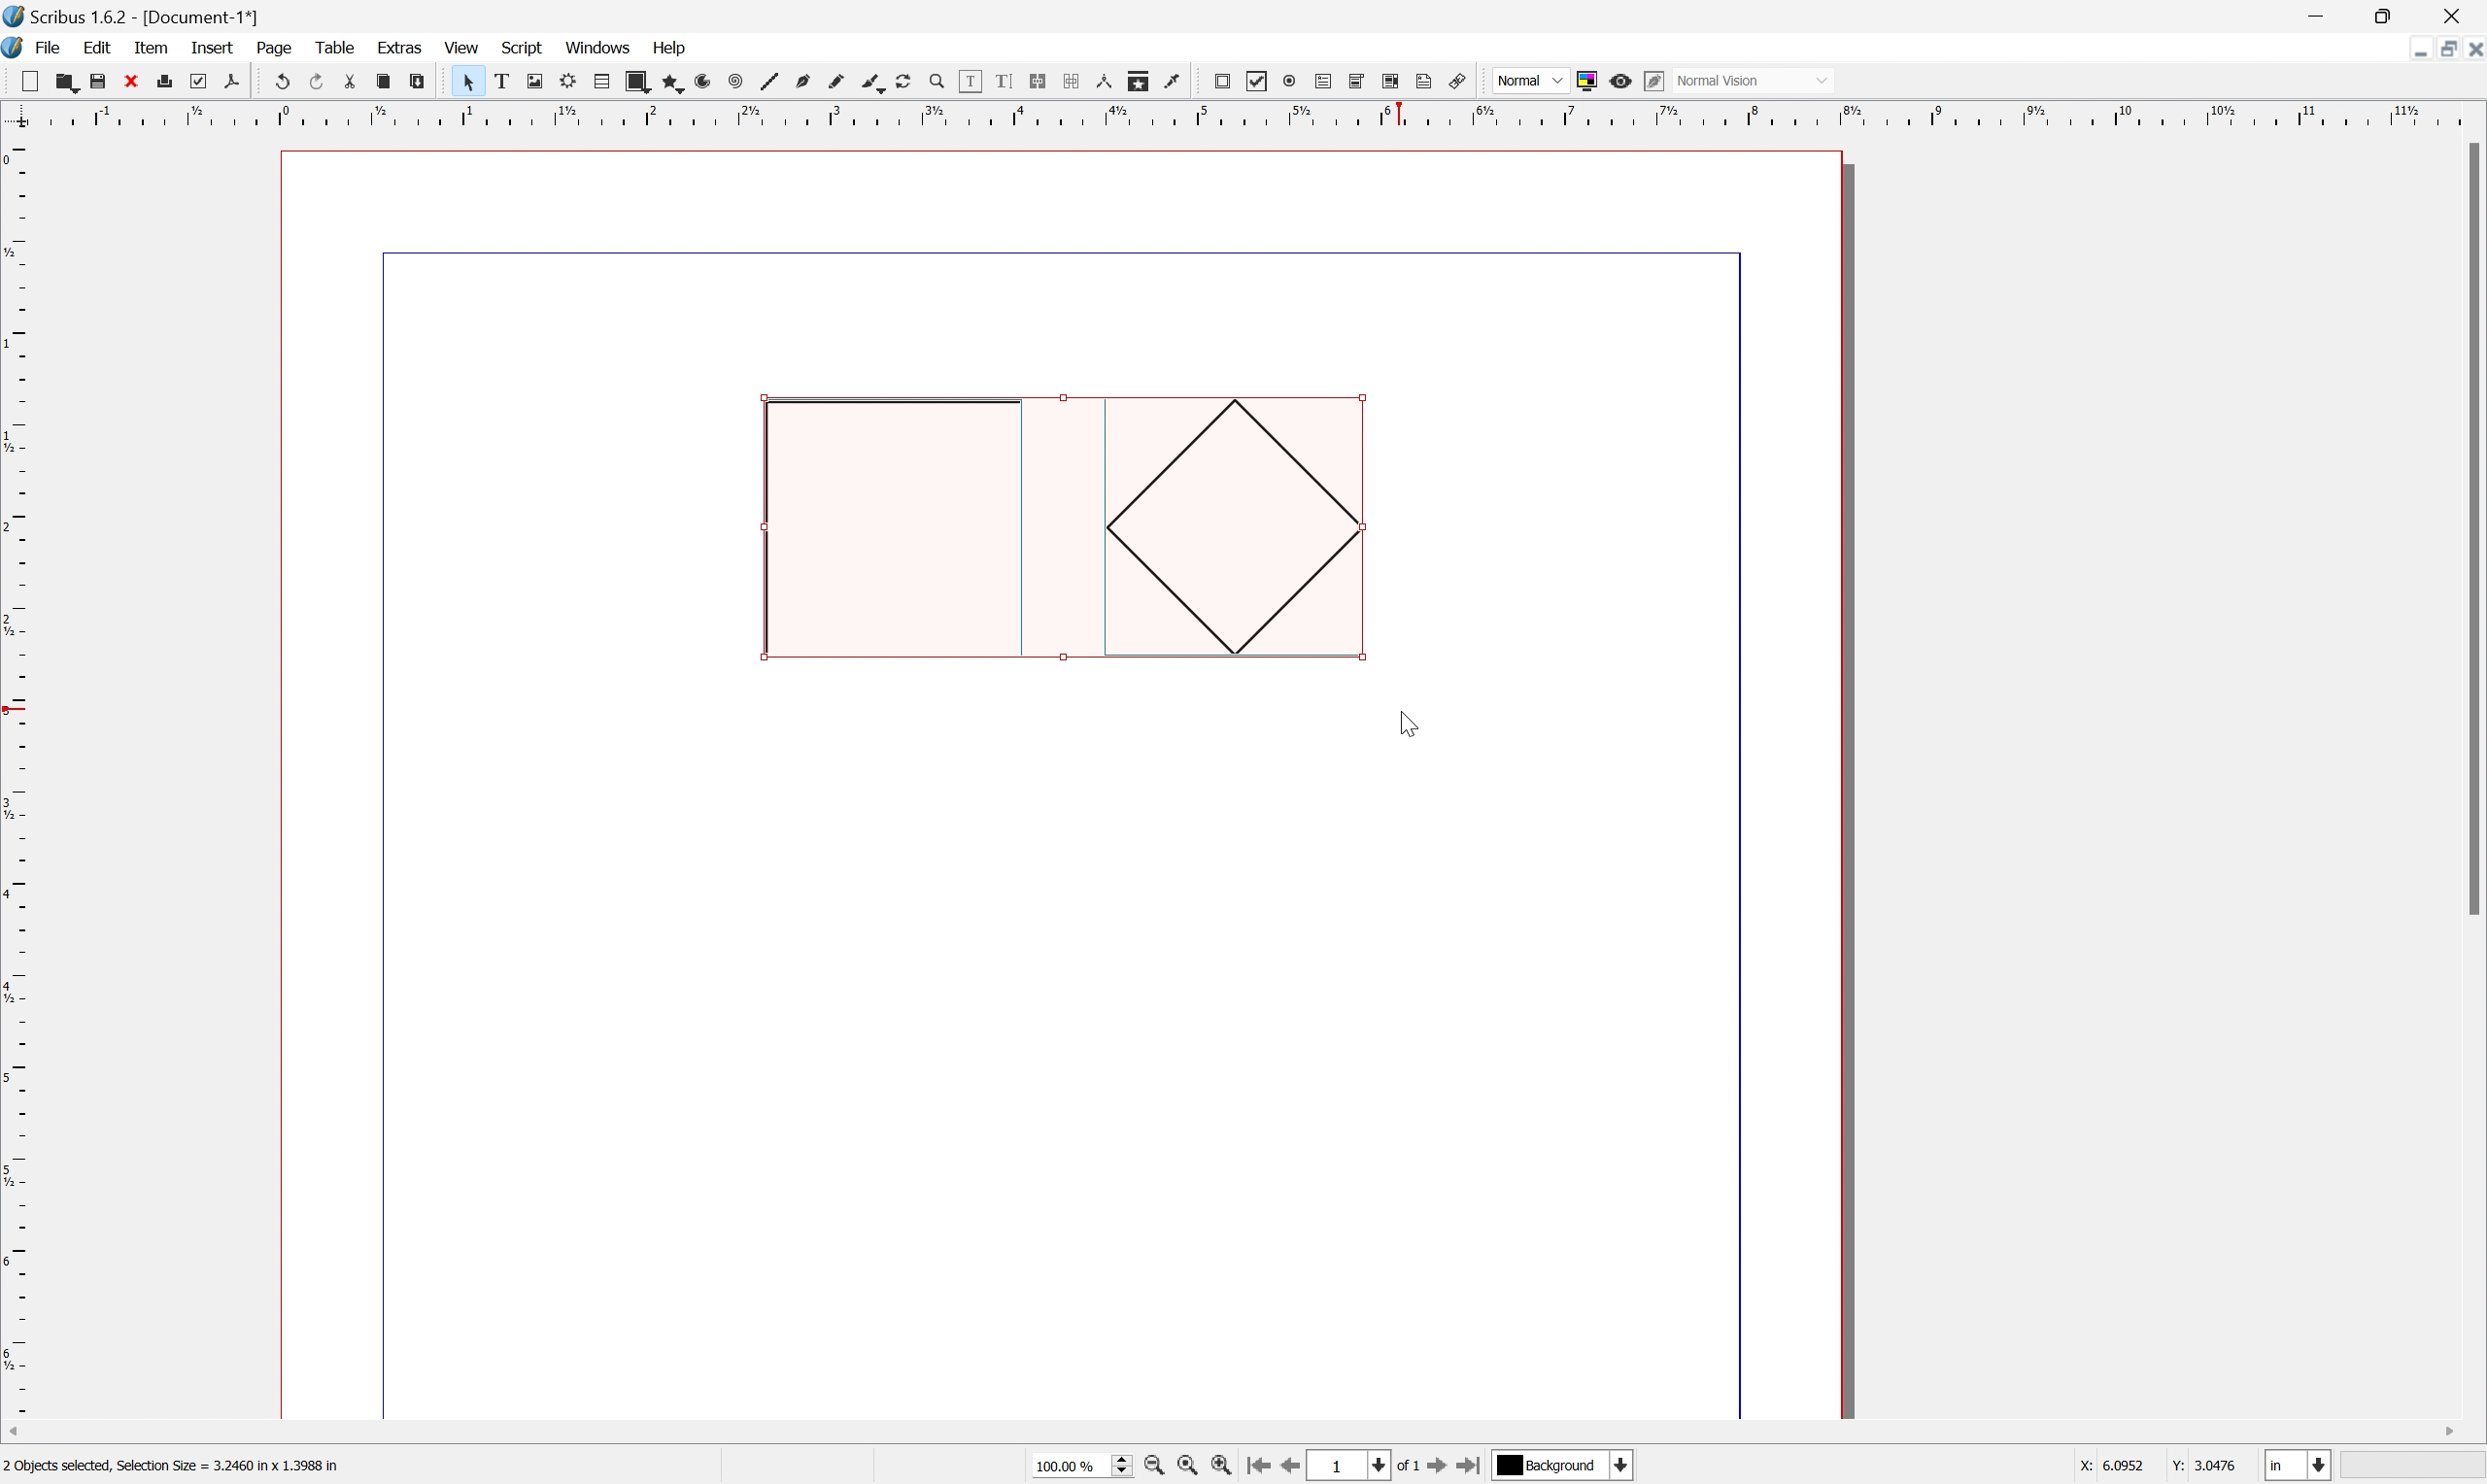  What do you see at coordinates (159, 15) in the screenshot?
I see `Scribus 1.6.2 - [Document-1*]` at bounding box center [159, 15].